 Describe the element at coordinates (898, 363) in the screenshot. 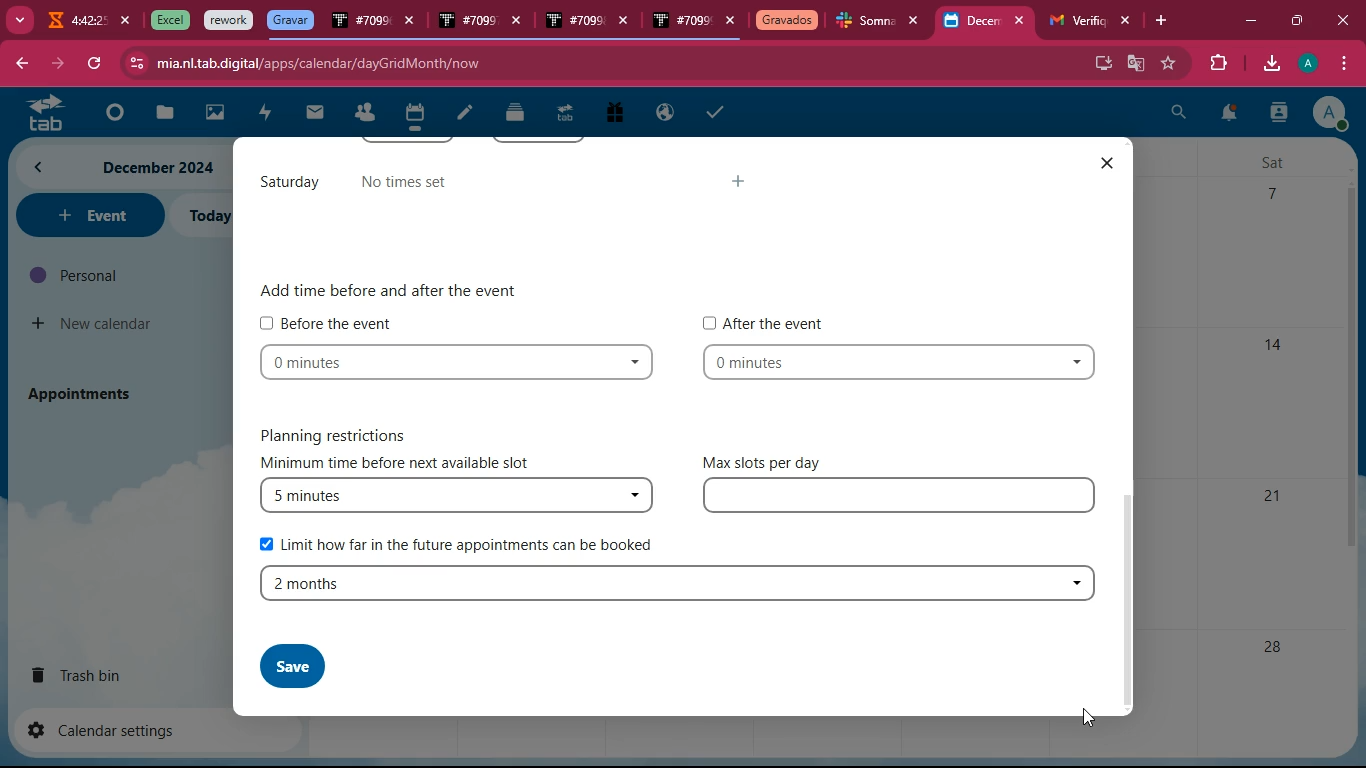

I see `0 minutes` at that location.